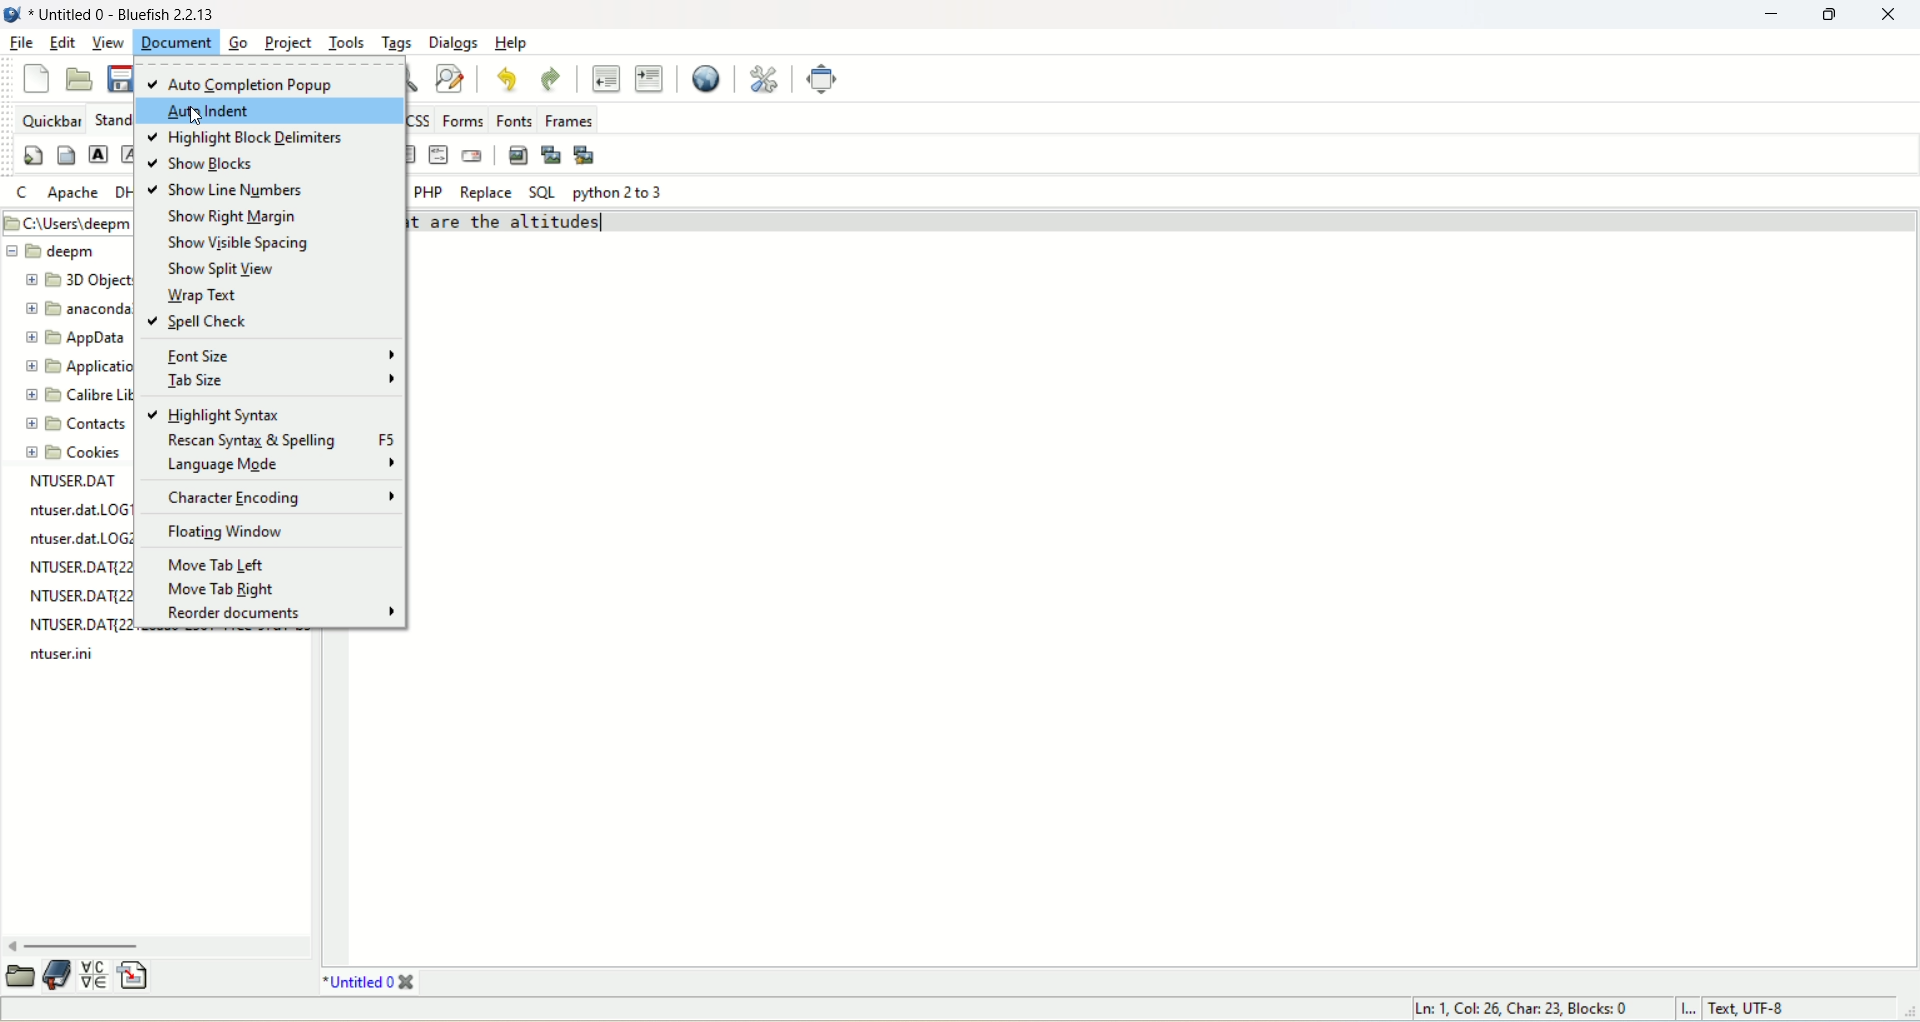  Describe the element at coordinates (206, 293) in the screenshot. I see `wrap text` at that location.